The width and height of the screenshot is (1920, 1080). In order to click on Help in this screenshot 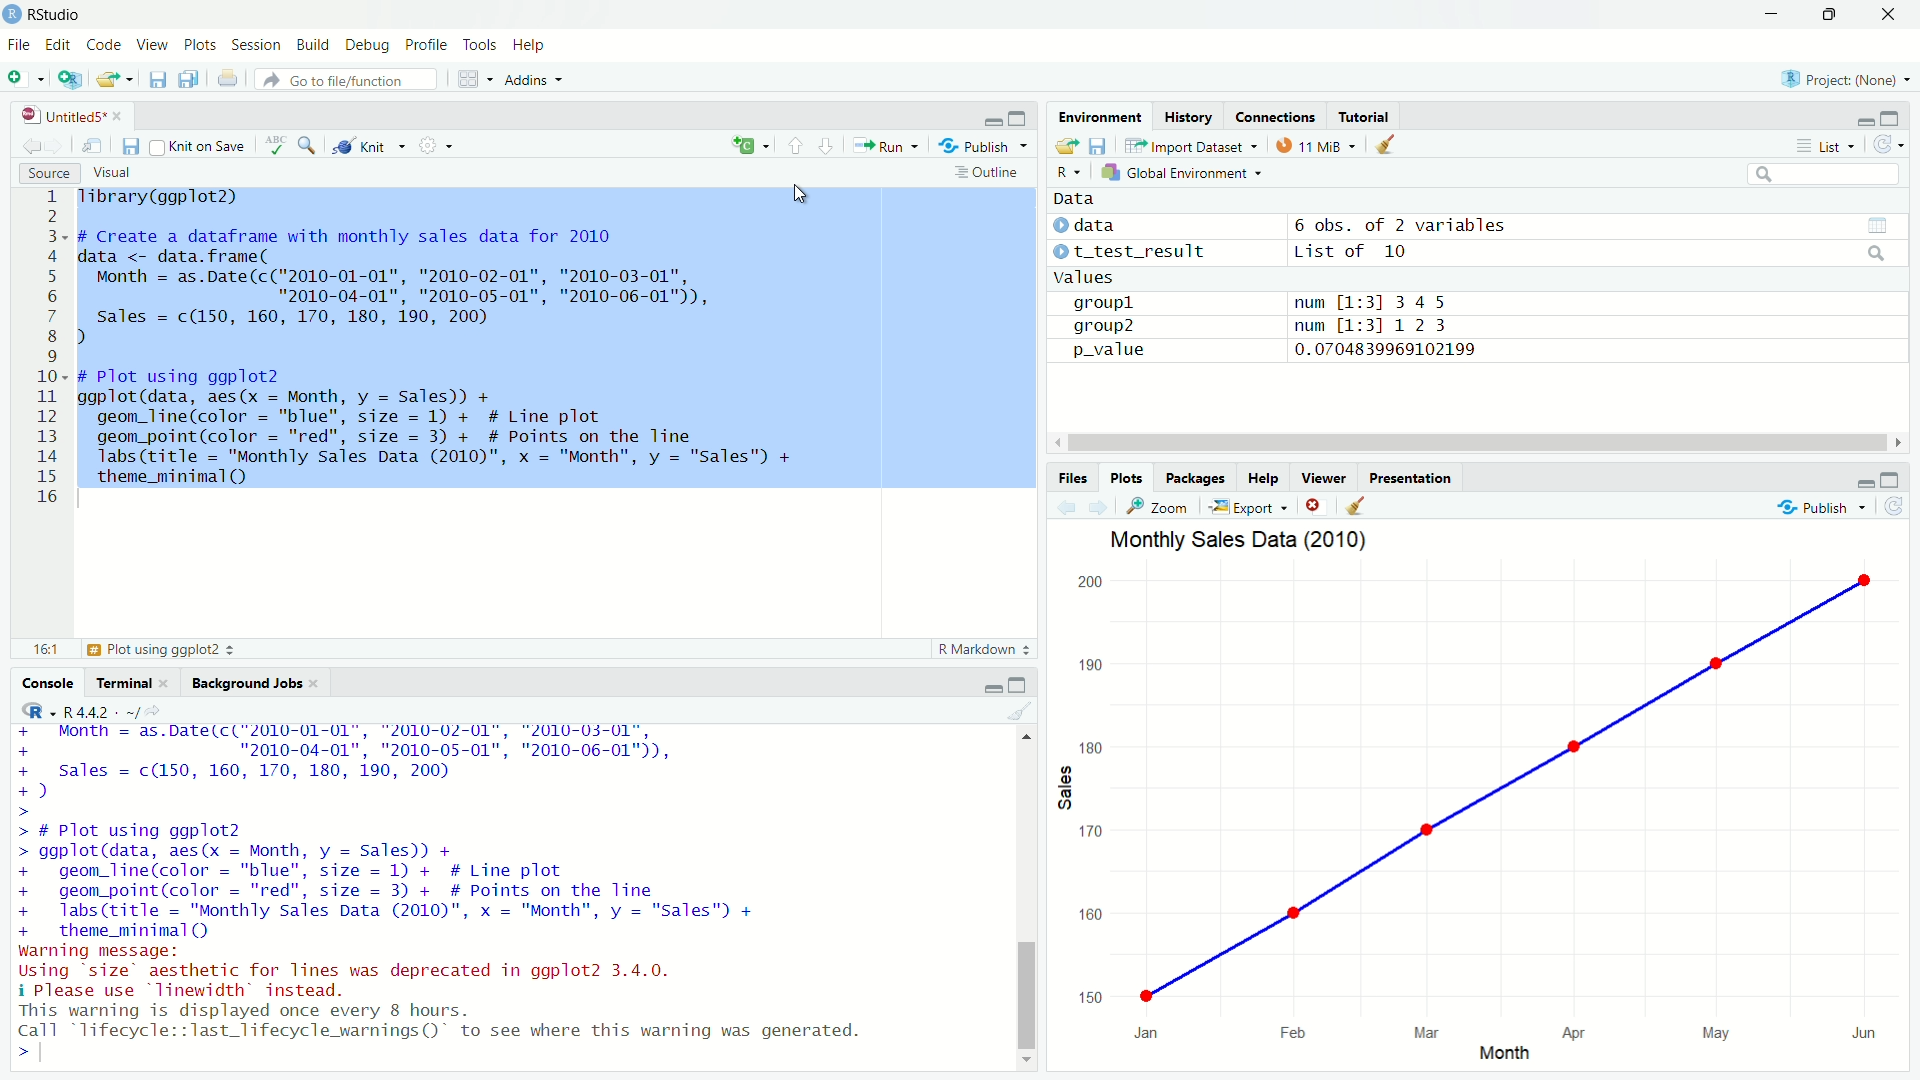, I will do `click(1262, 477)`.